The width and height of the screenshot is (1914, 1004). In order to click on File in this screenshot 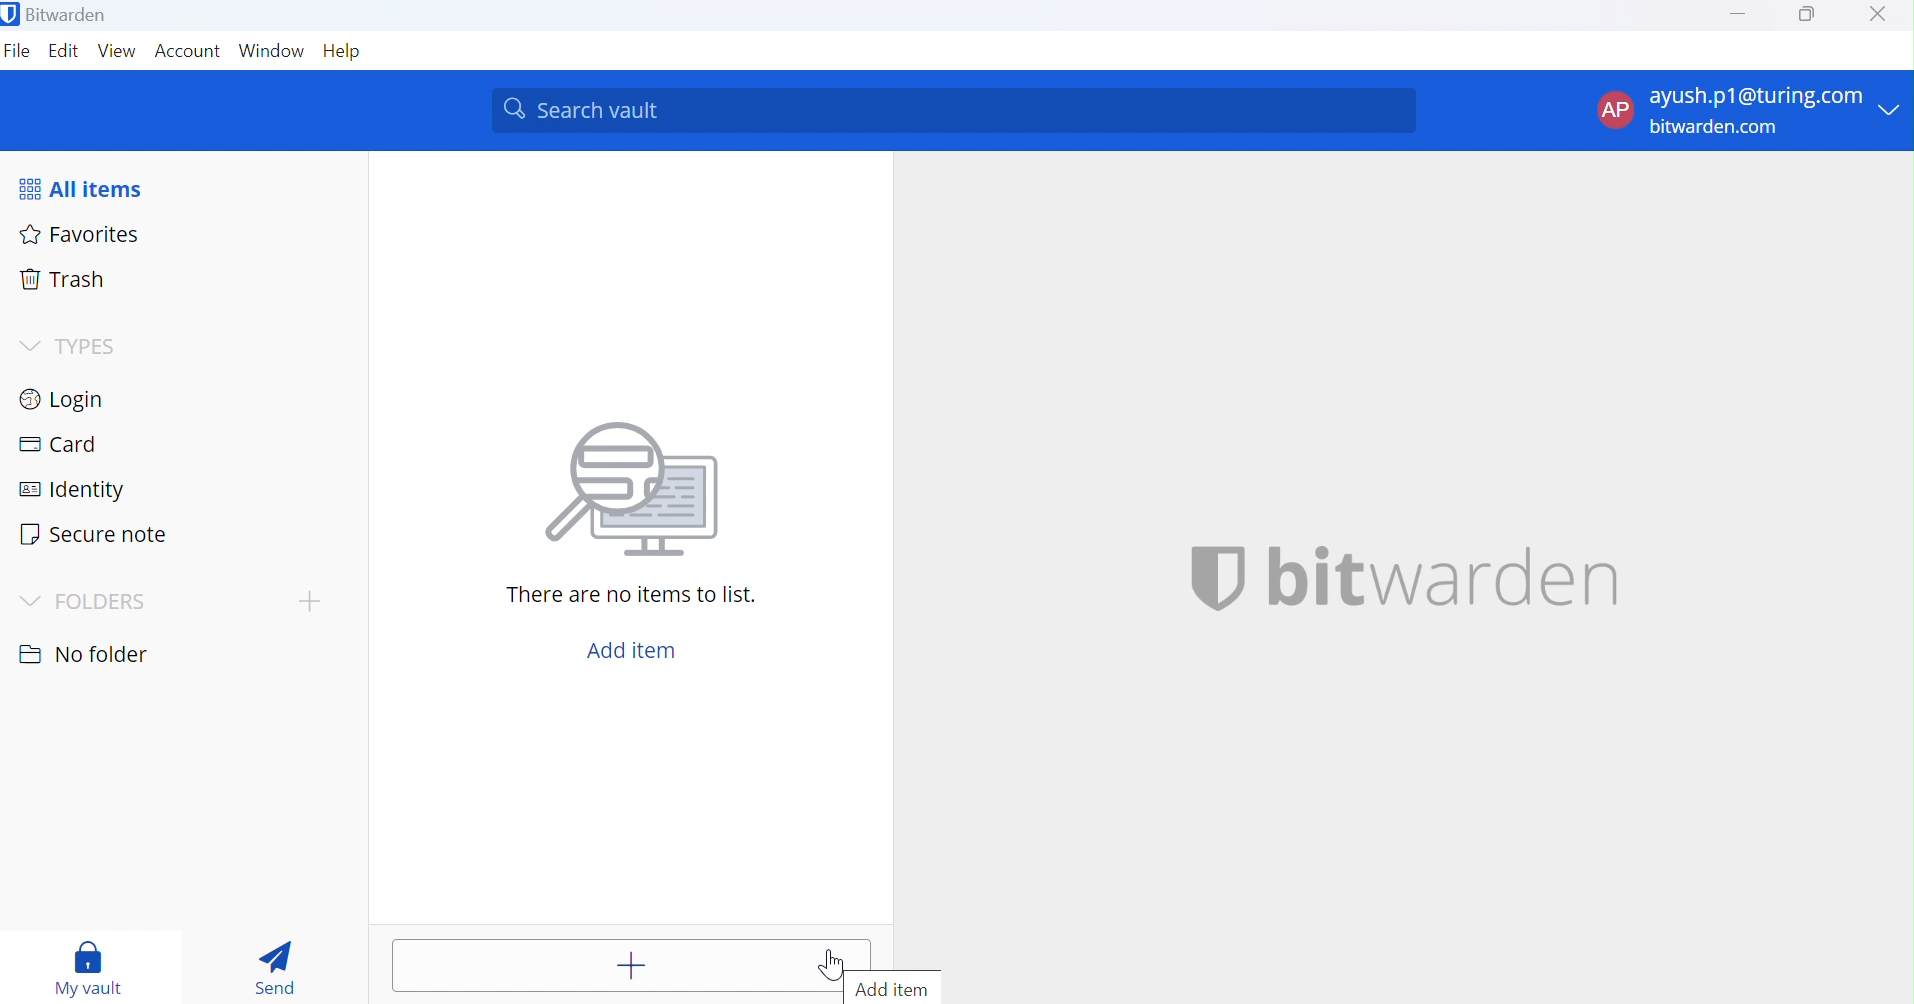, I will do `click(18, 54)`.